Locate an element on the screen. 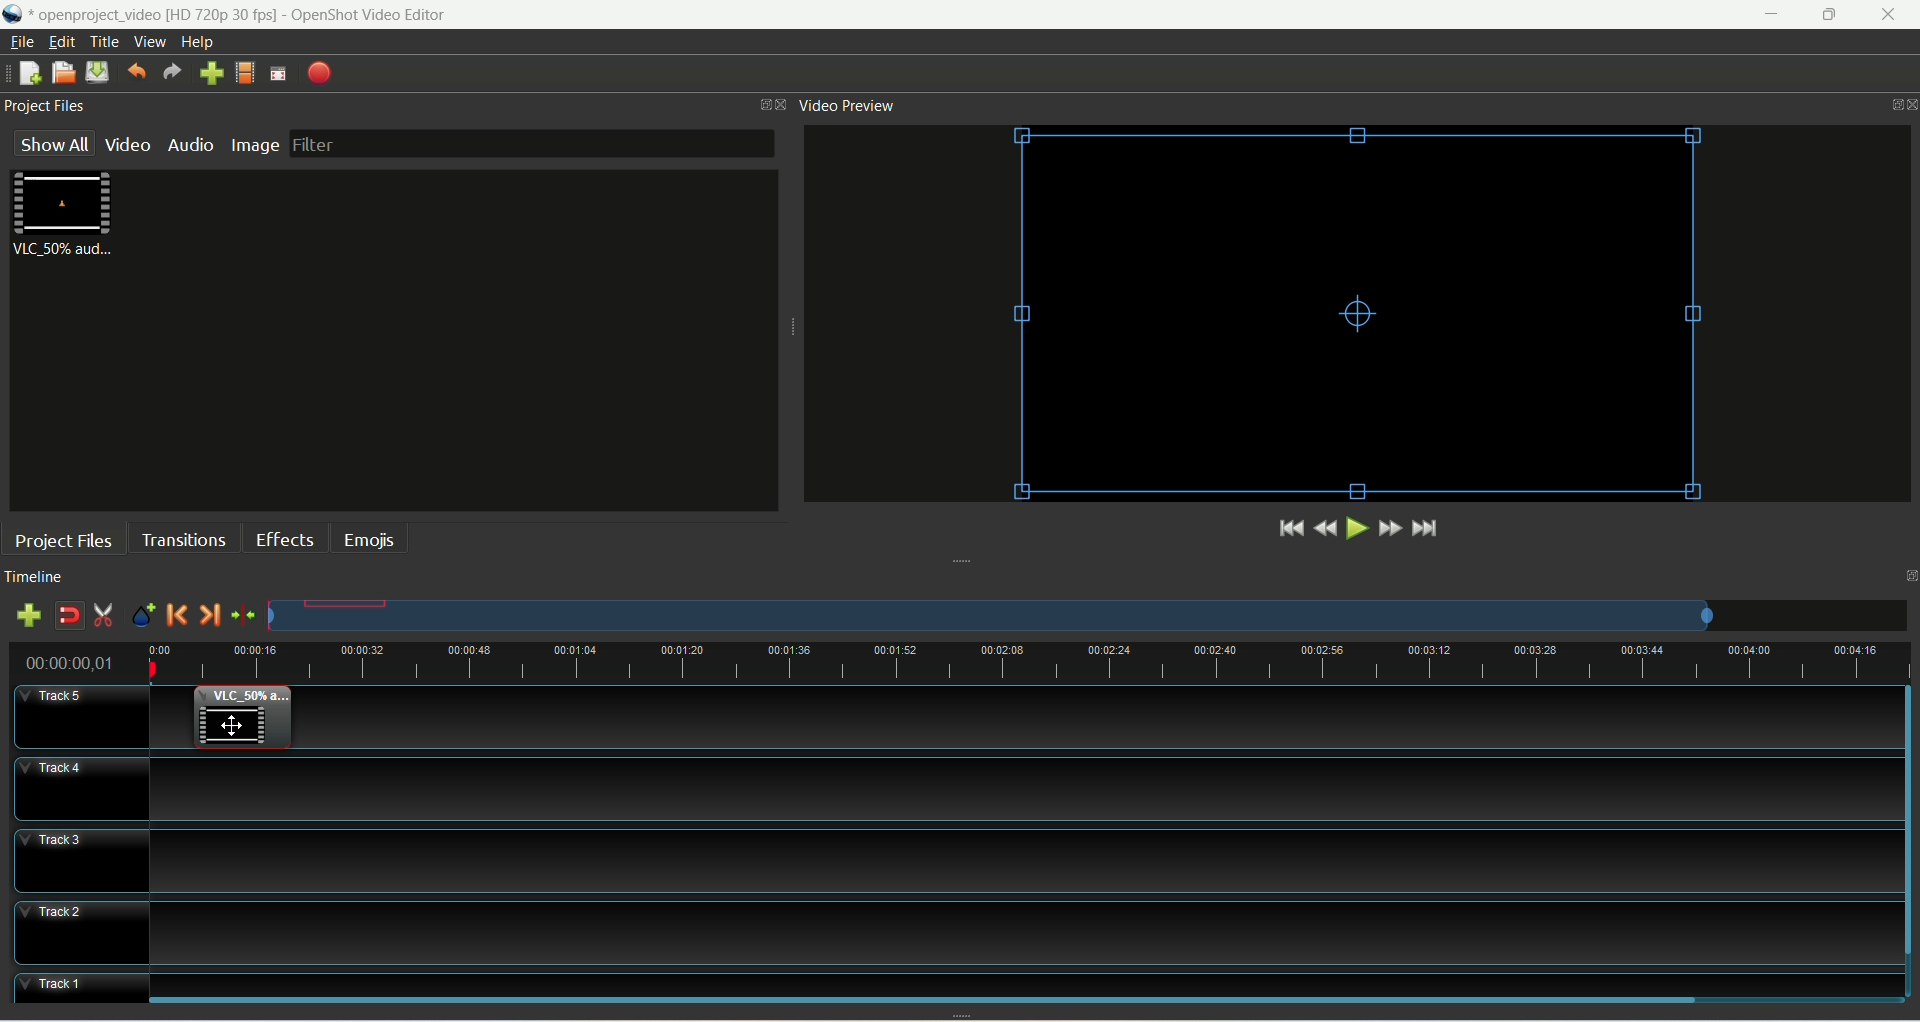  edit is located at coordinates (63, 41).